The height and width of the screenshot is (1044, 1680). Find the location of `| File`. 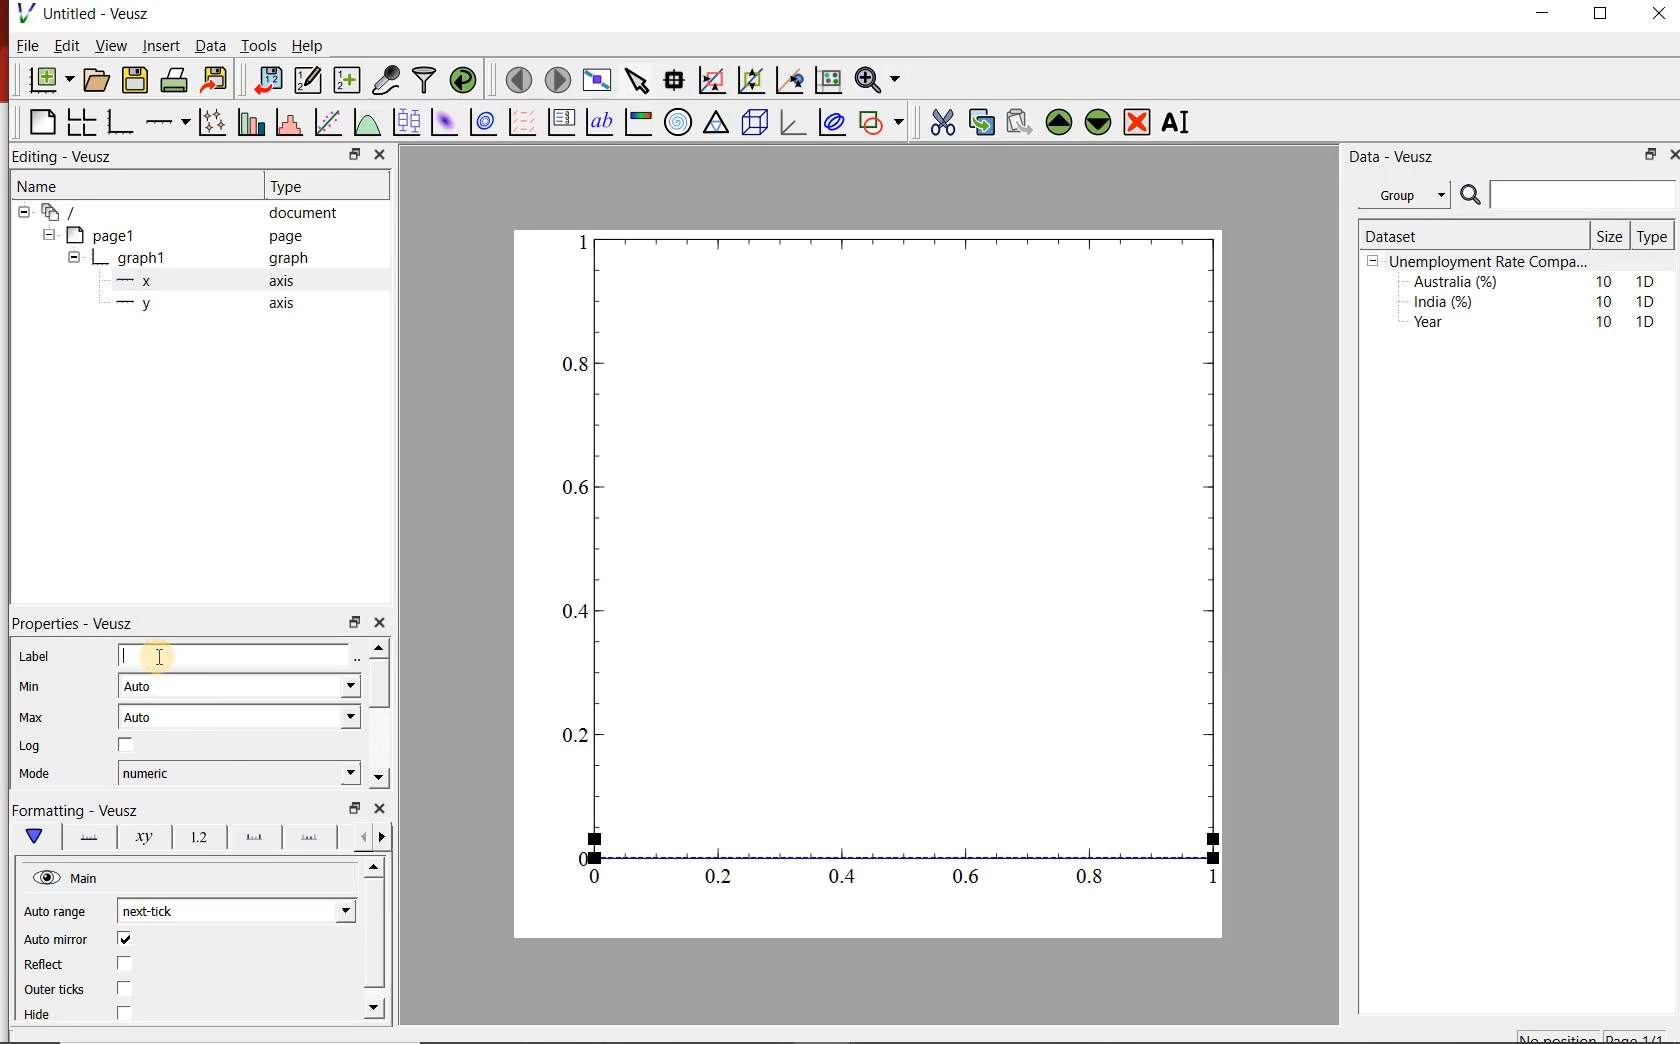

| File is located at coordinates (23, 45).